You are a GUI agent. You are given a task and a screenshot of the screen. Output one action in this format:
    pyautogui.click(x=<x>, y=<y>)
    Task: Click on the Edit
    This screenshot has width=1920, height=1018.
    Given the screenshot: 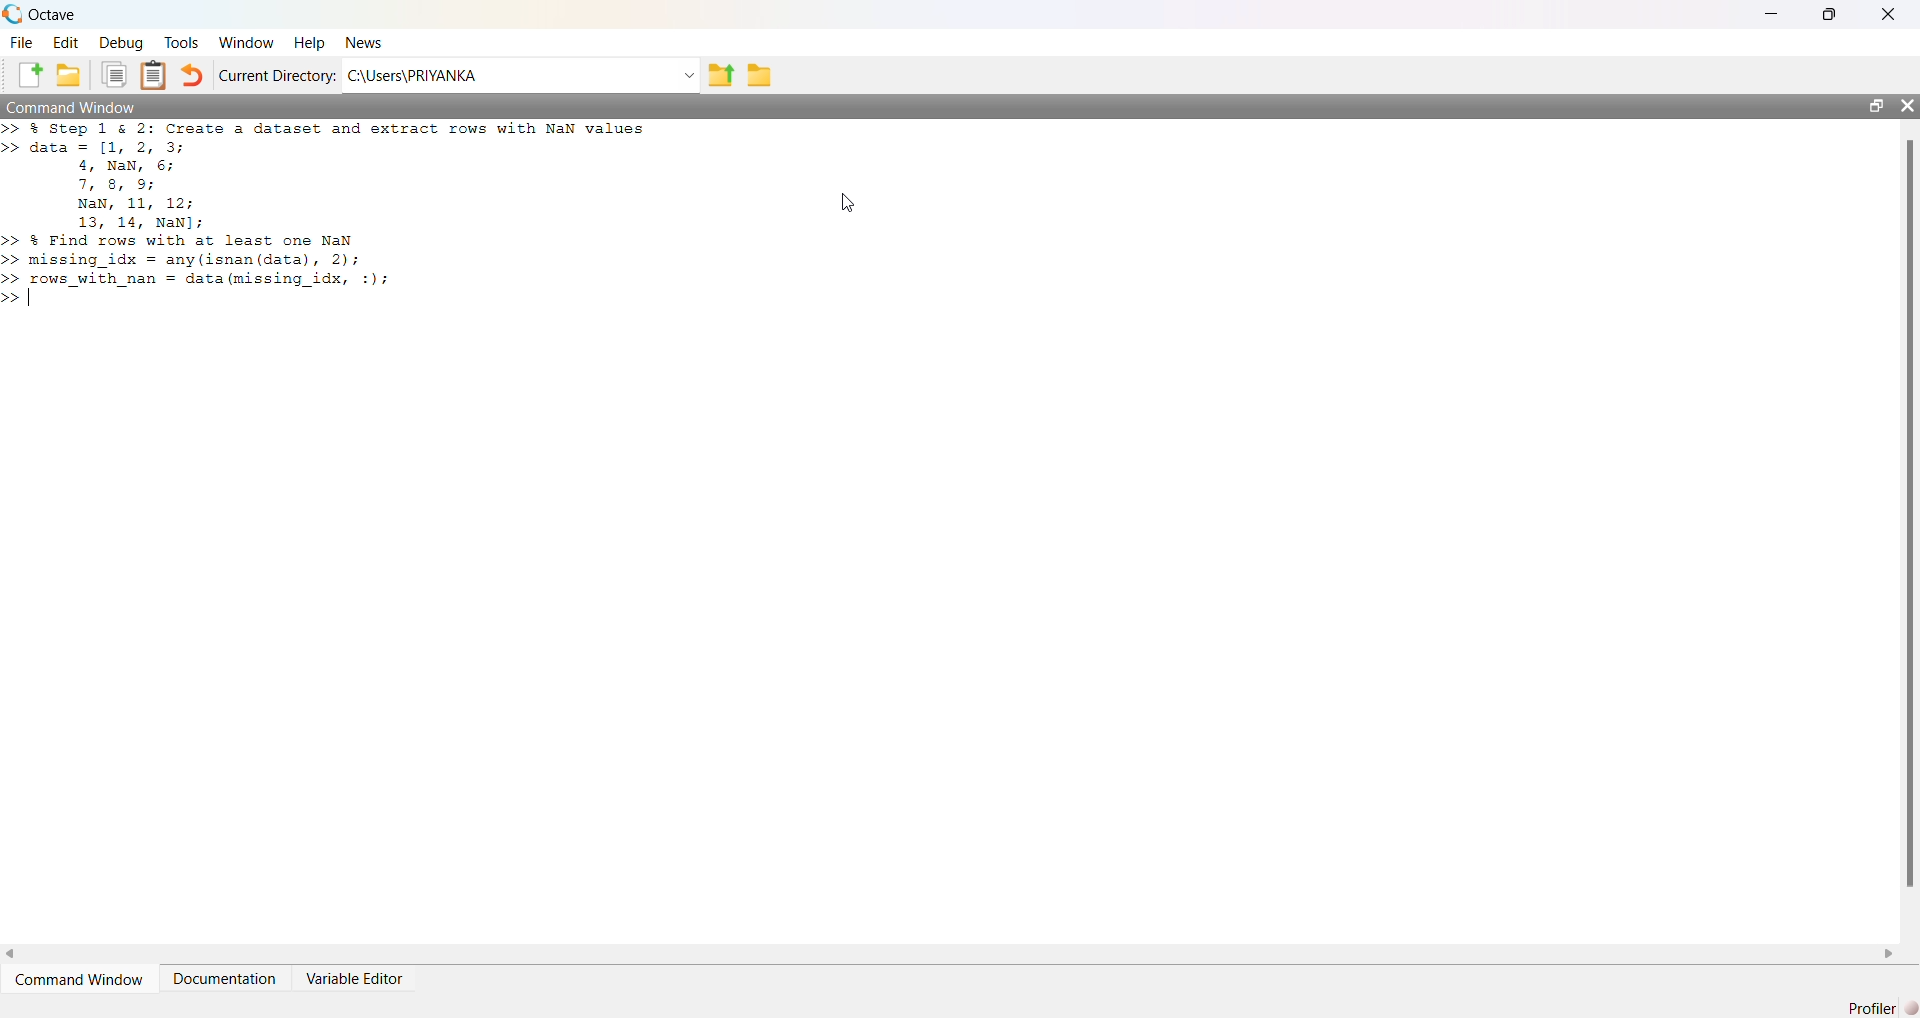 What is the action you would take?
    pyautogui.click(x=66, y=43)
    